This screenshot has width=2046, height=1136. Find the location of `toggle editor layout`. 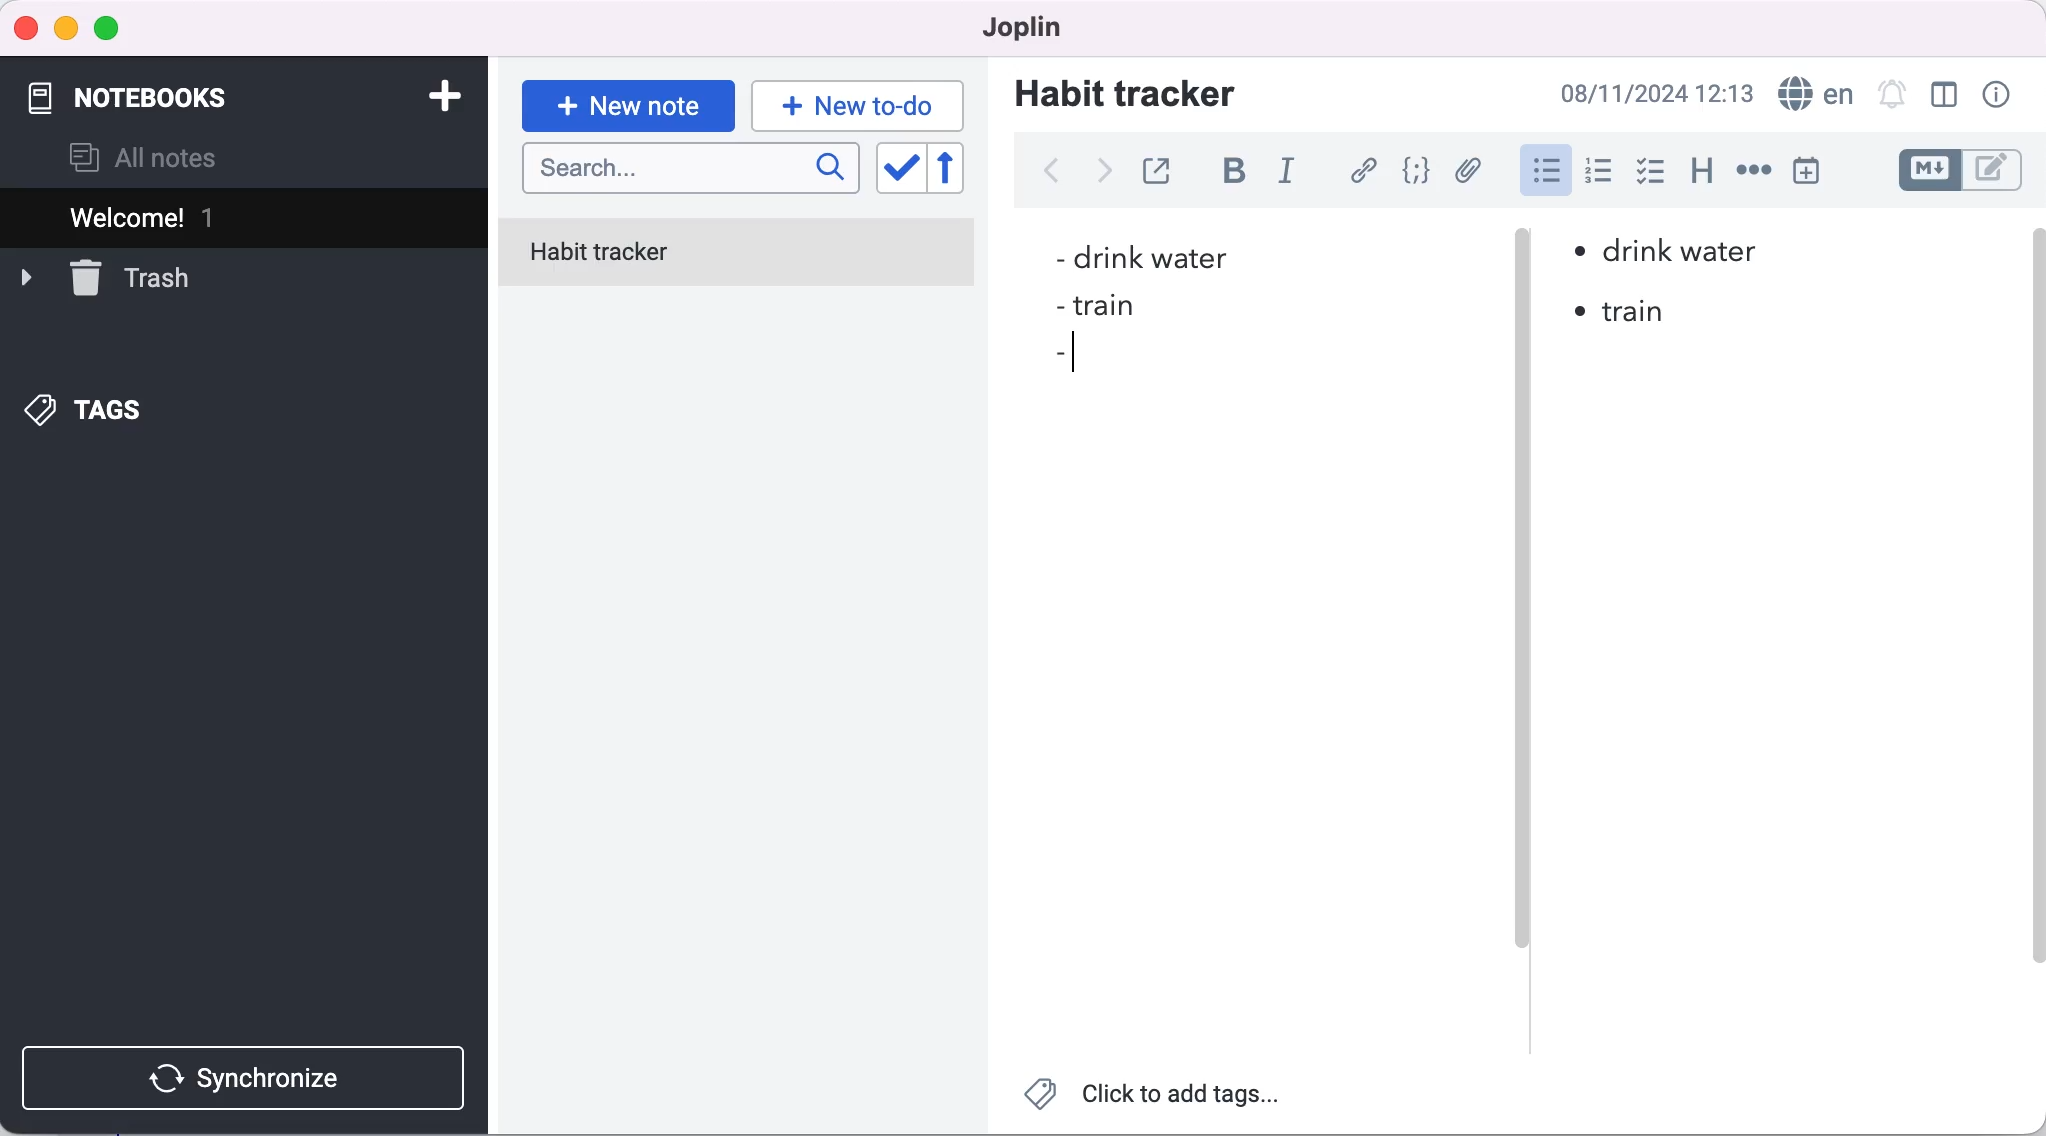

toggle editor layout is located at coordinates (1946, 95).